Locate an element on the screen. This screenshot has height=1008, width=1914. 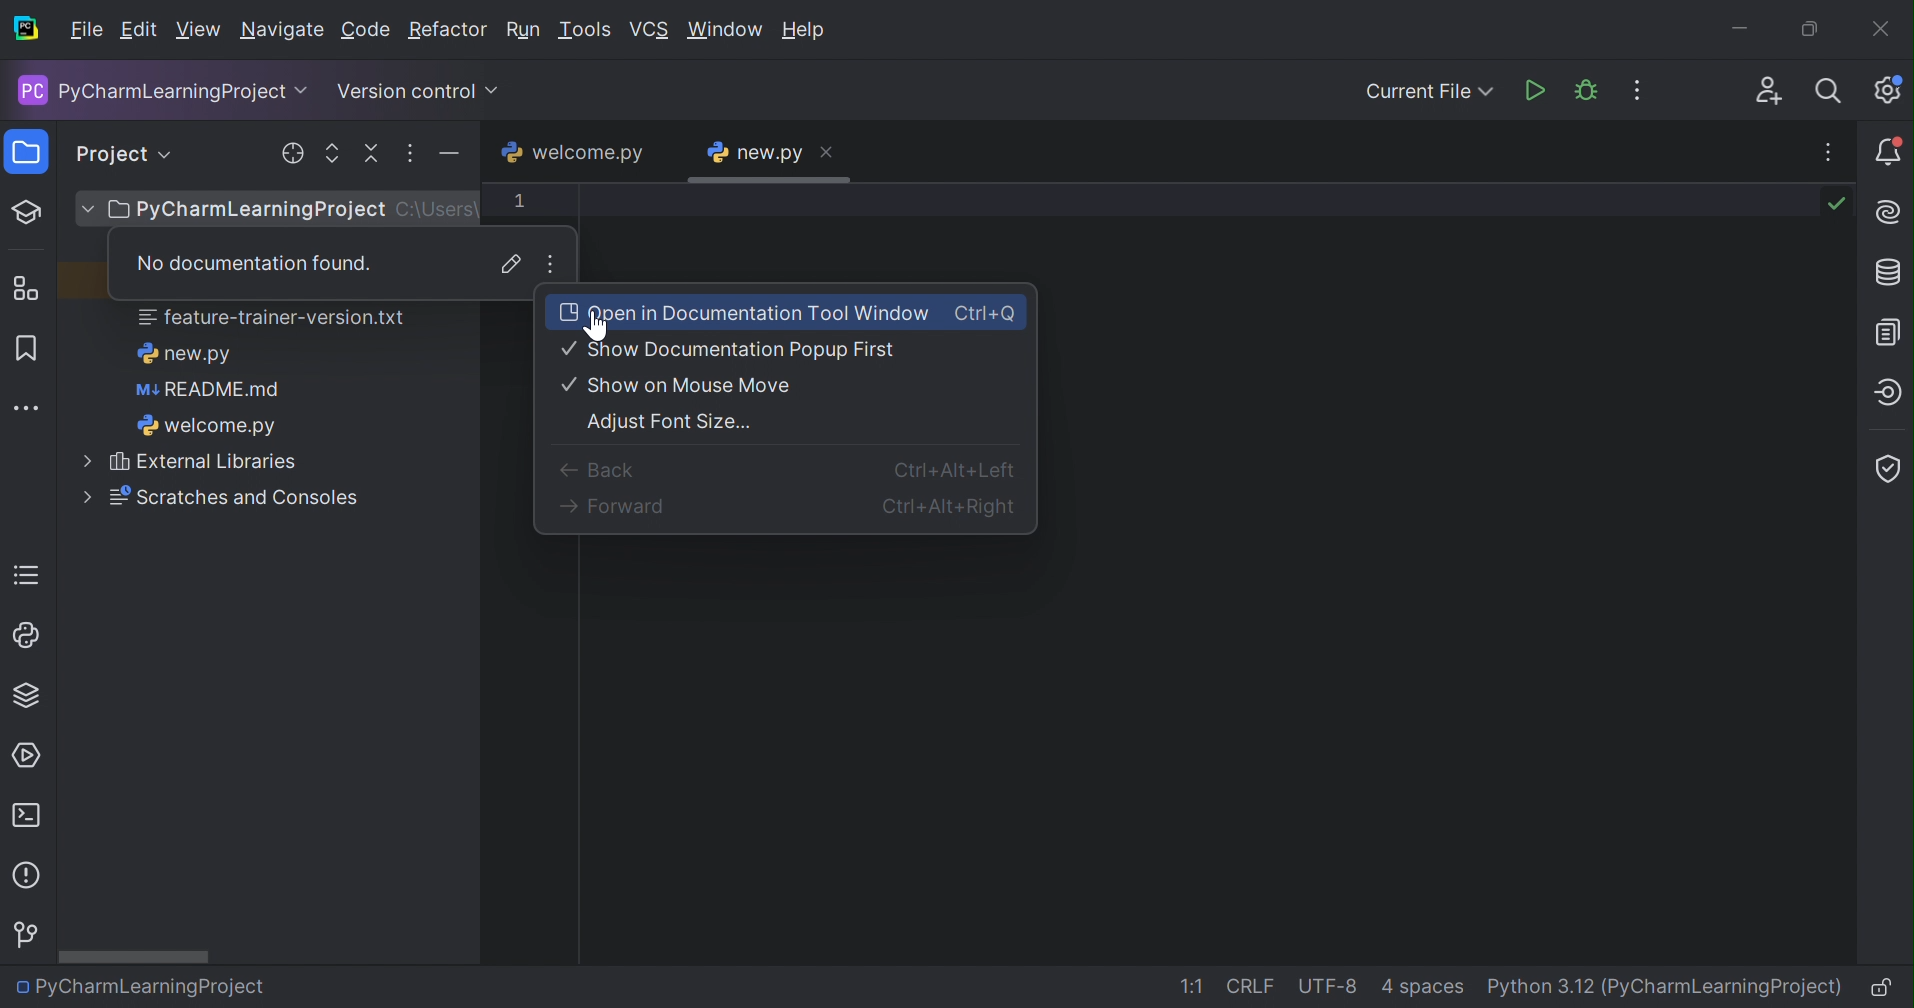
Python 3.12 (PyCharmLearningProject) is located at coordinates (1670, 986).